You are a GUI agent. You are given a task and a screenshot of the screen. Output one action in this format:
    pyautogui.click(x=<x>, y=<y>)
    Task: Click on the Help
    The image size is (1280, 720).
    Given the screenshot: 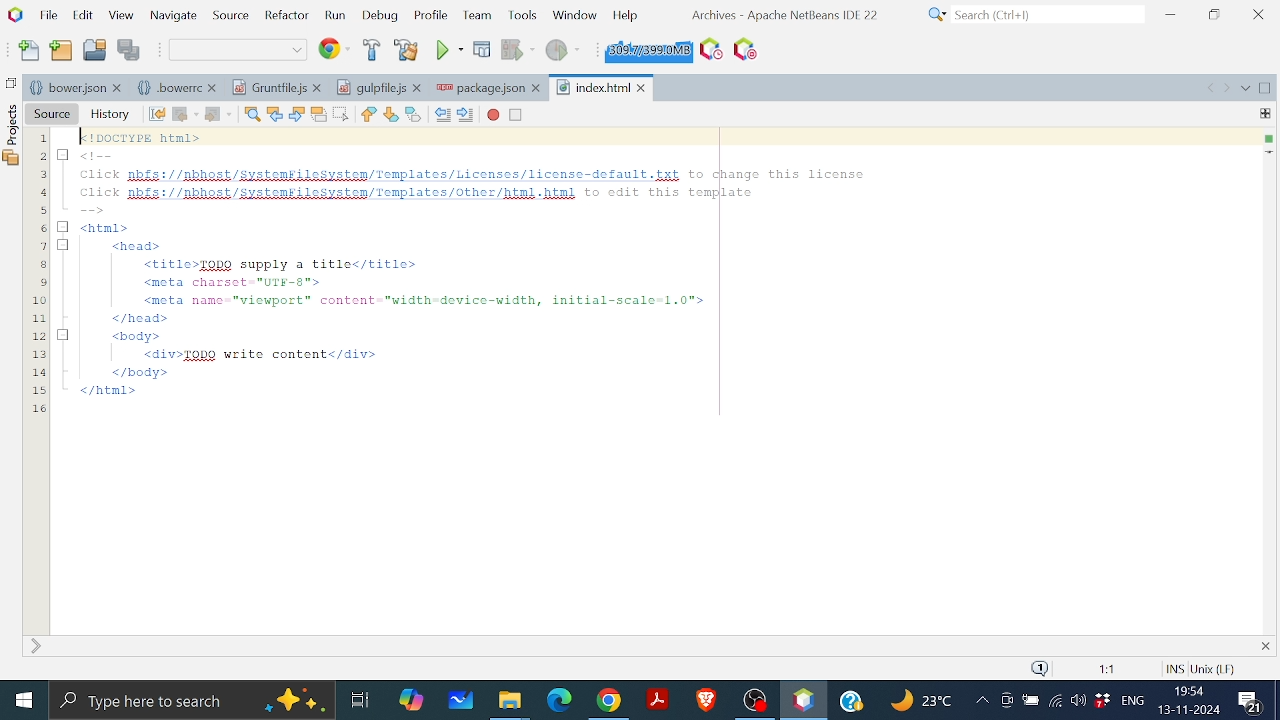 What is the action you would take?
    pyautogui.click(x=625, y=14)
    